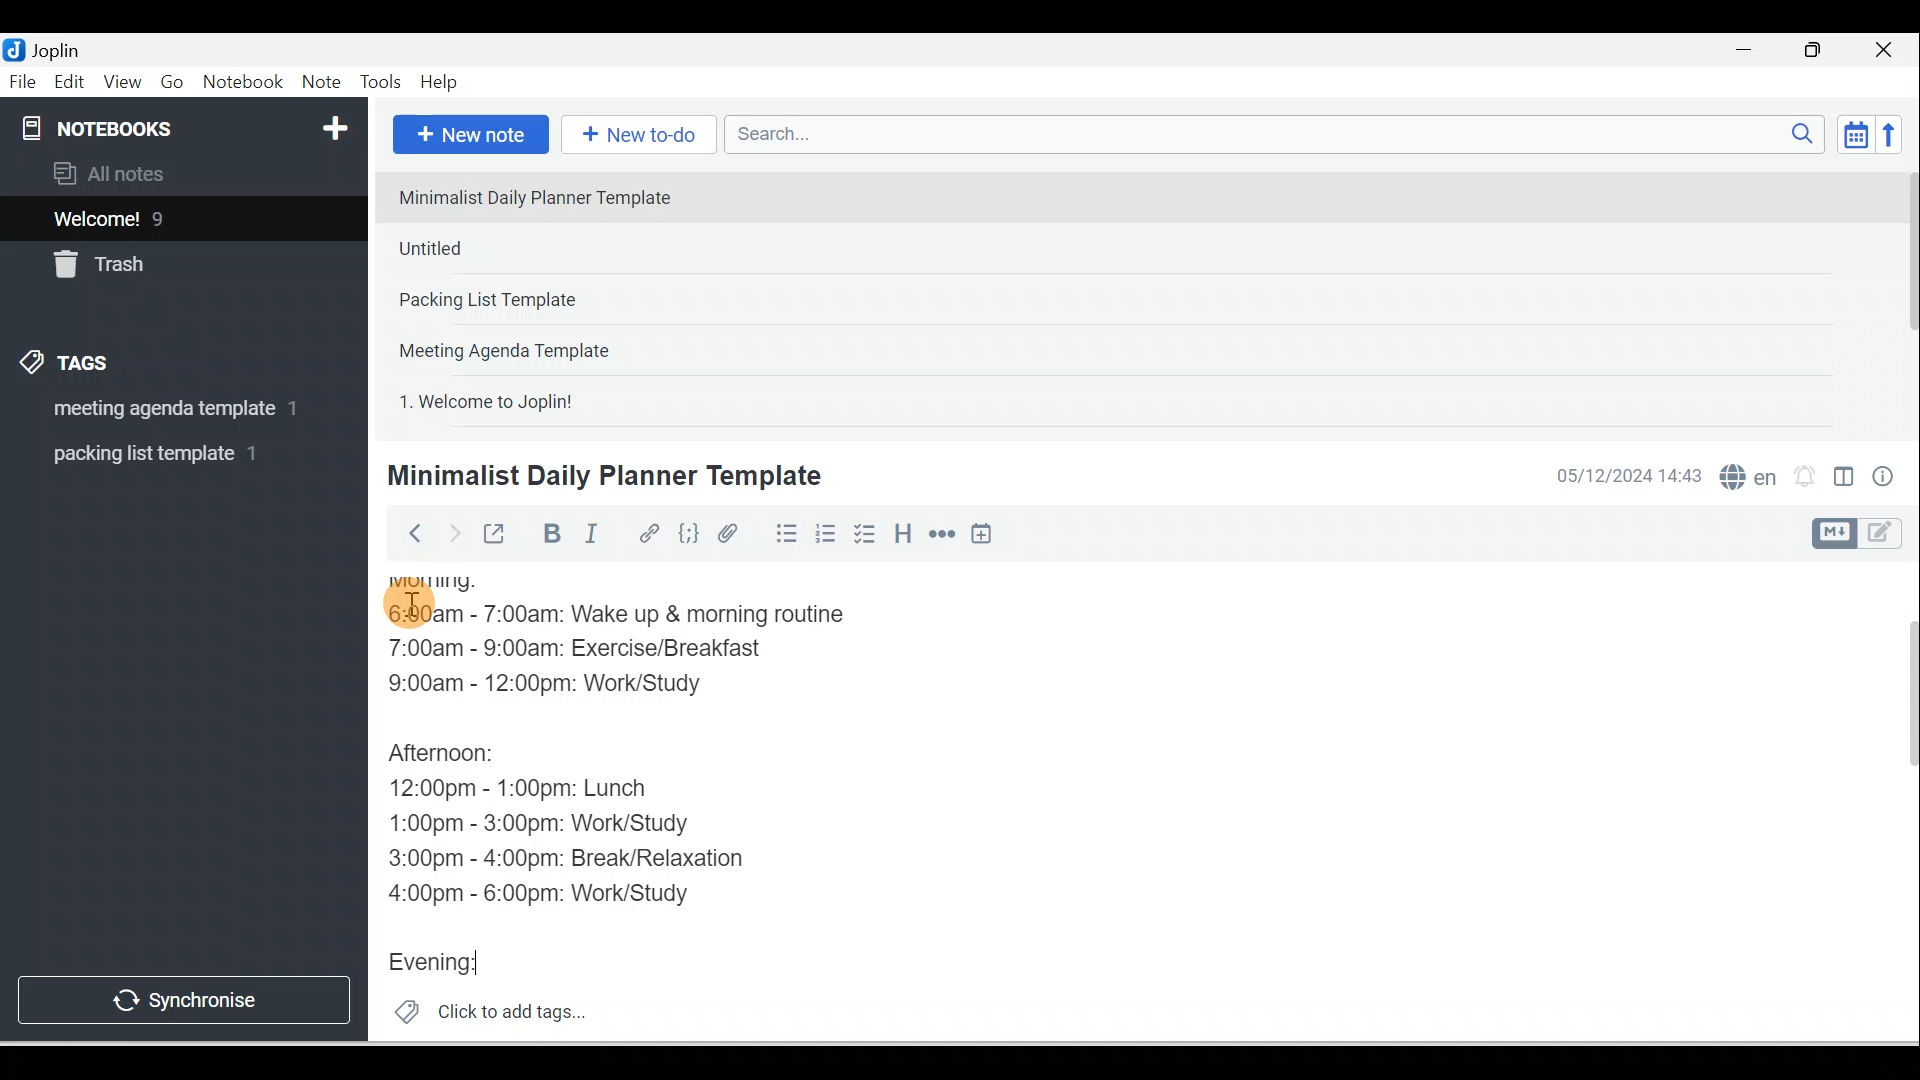  What do you see at coordinates (440, 83) in the screenshot?
I see `Help` at bounding box center [440, 83].